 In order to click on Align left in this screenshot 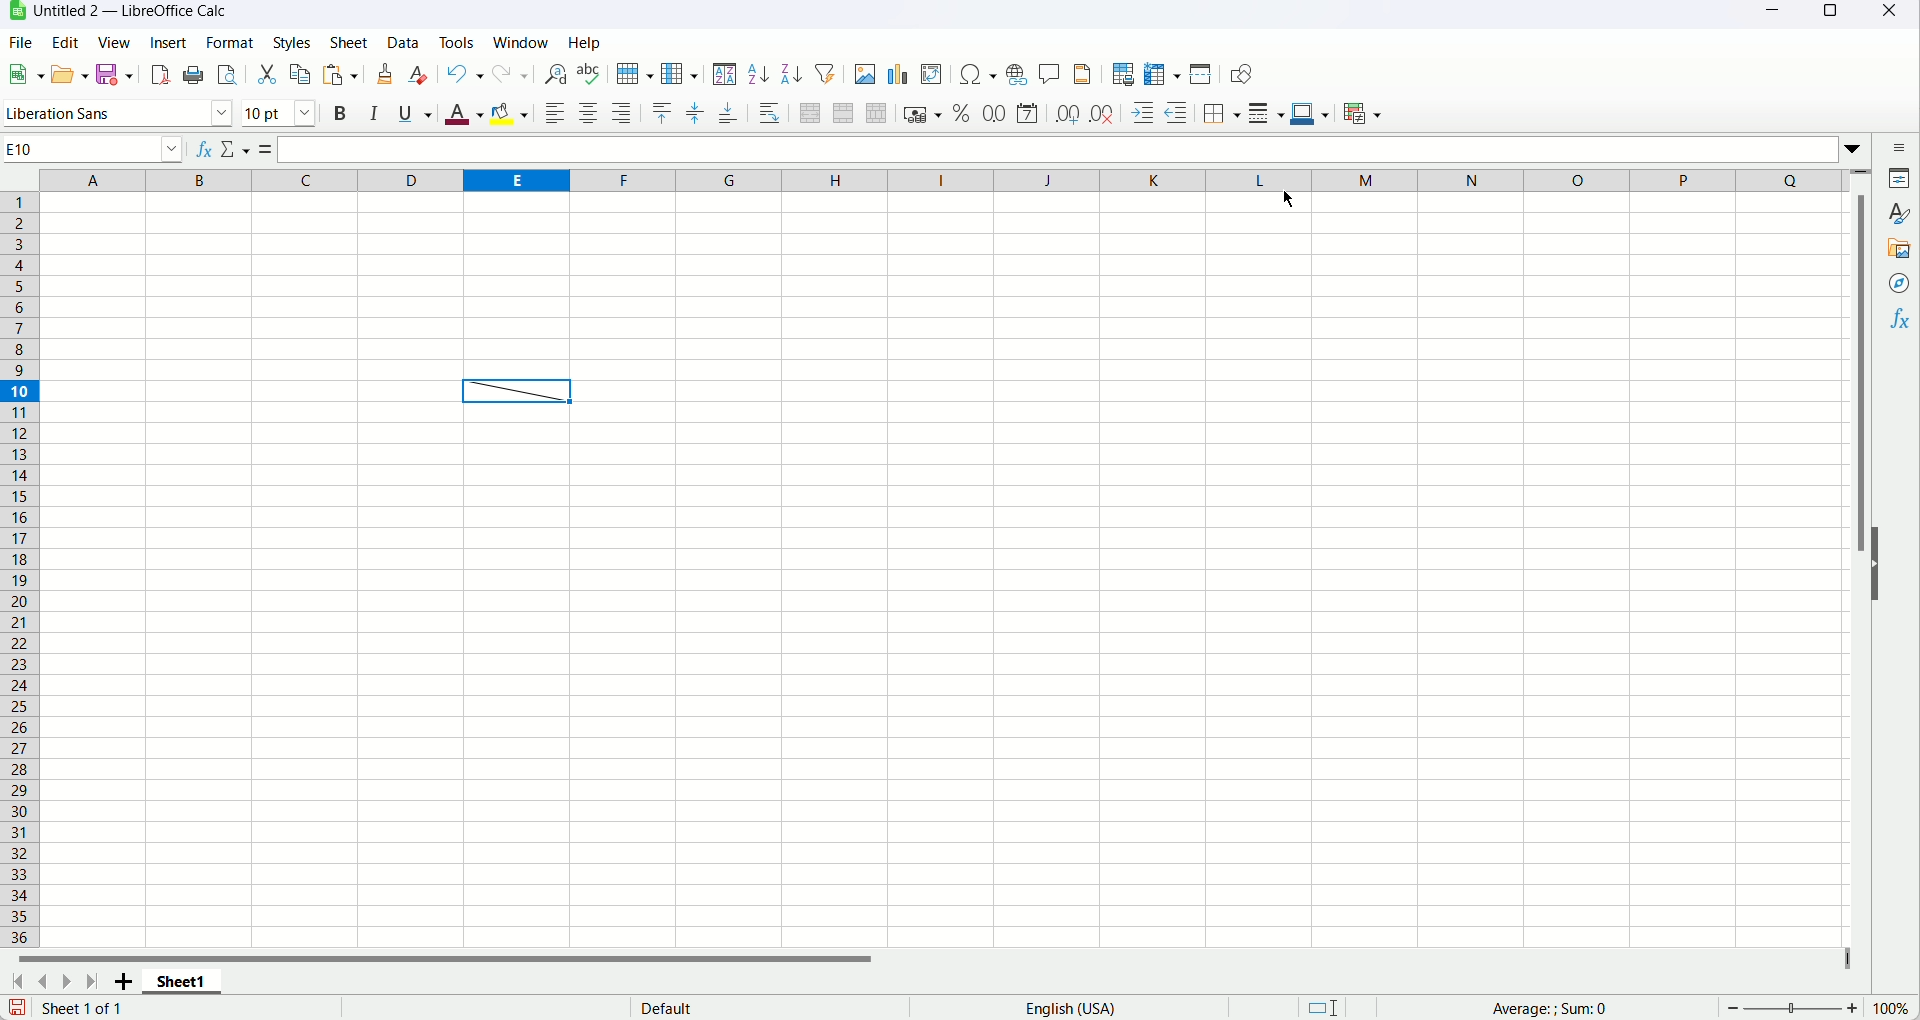, I will do `click(554, 114)`.